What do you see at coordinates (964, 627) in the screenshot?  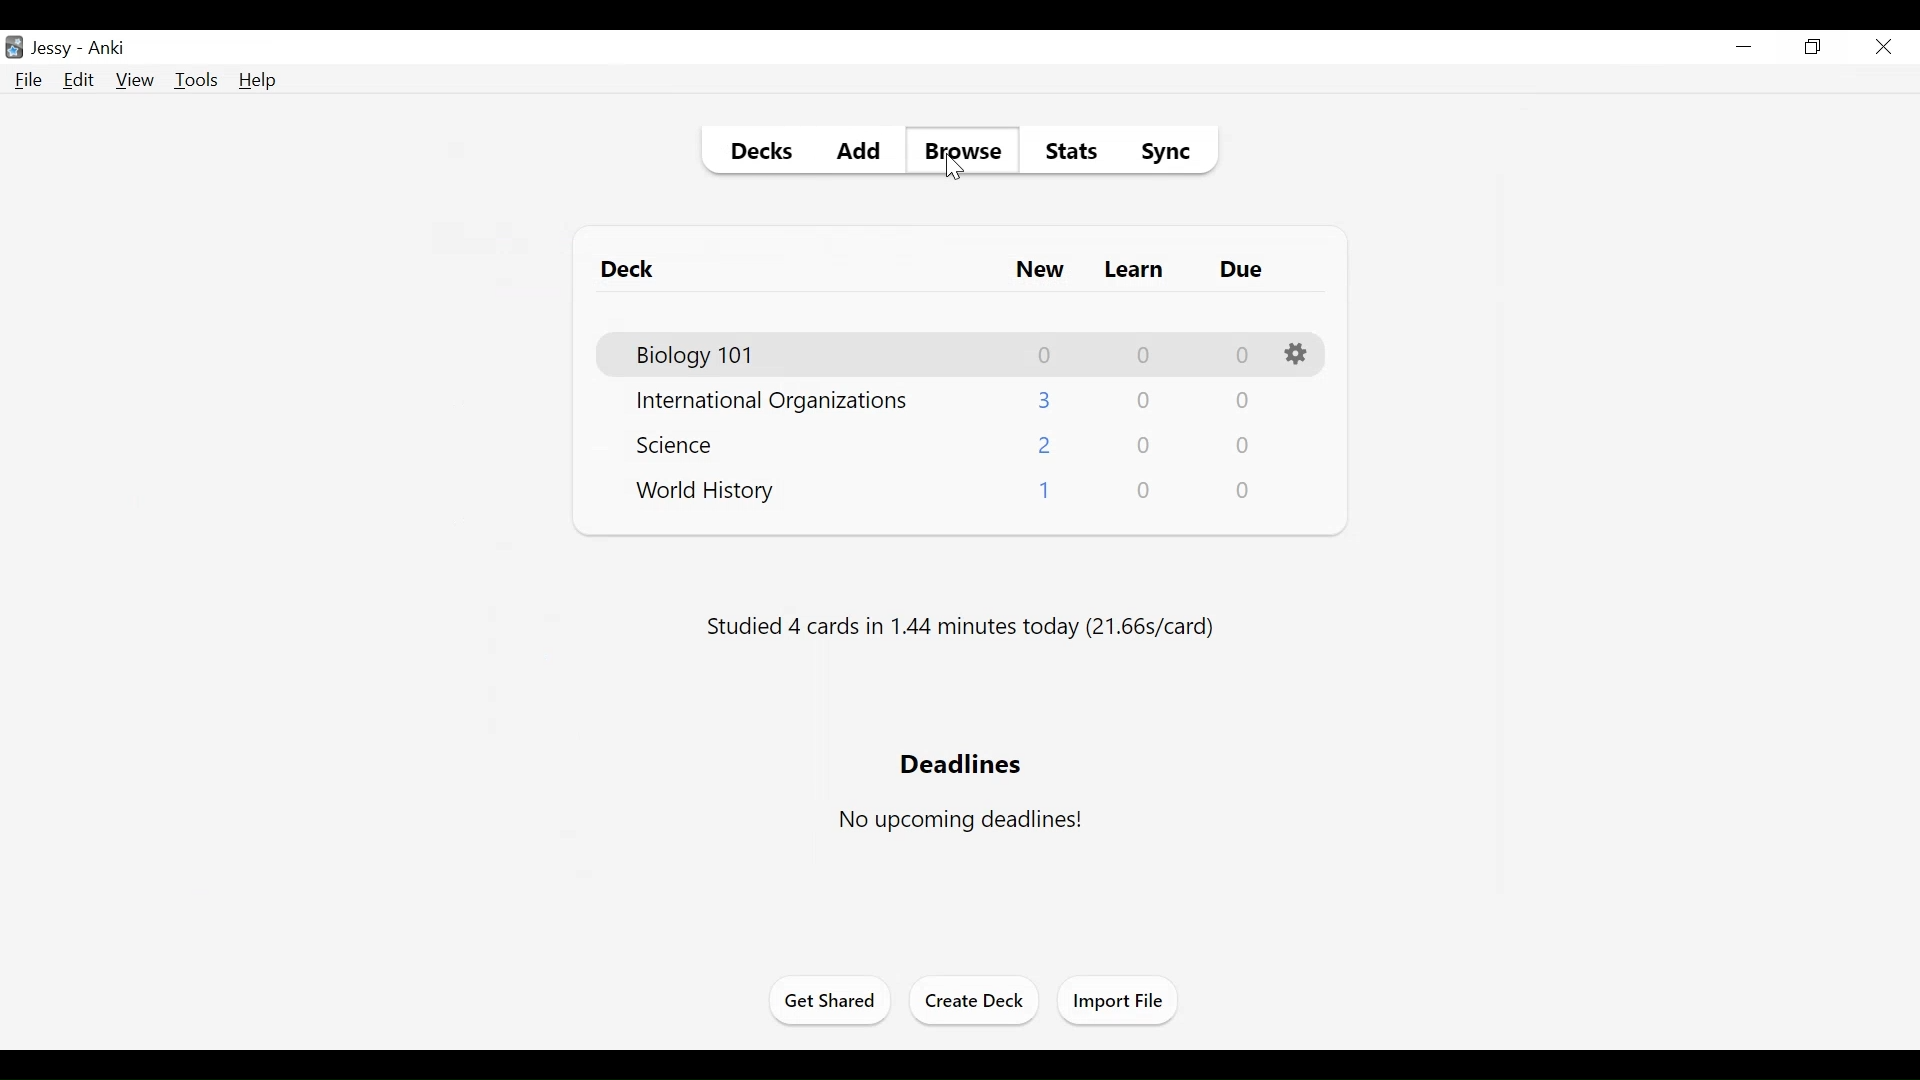 I see `Studied number of cards in number of minutes today (s/card)` at bounding box center [964, 627].